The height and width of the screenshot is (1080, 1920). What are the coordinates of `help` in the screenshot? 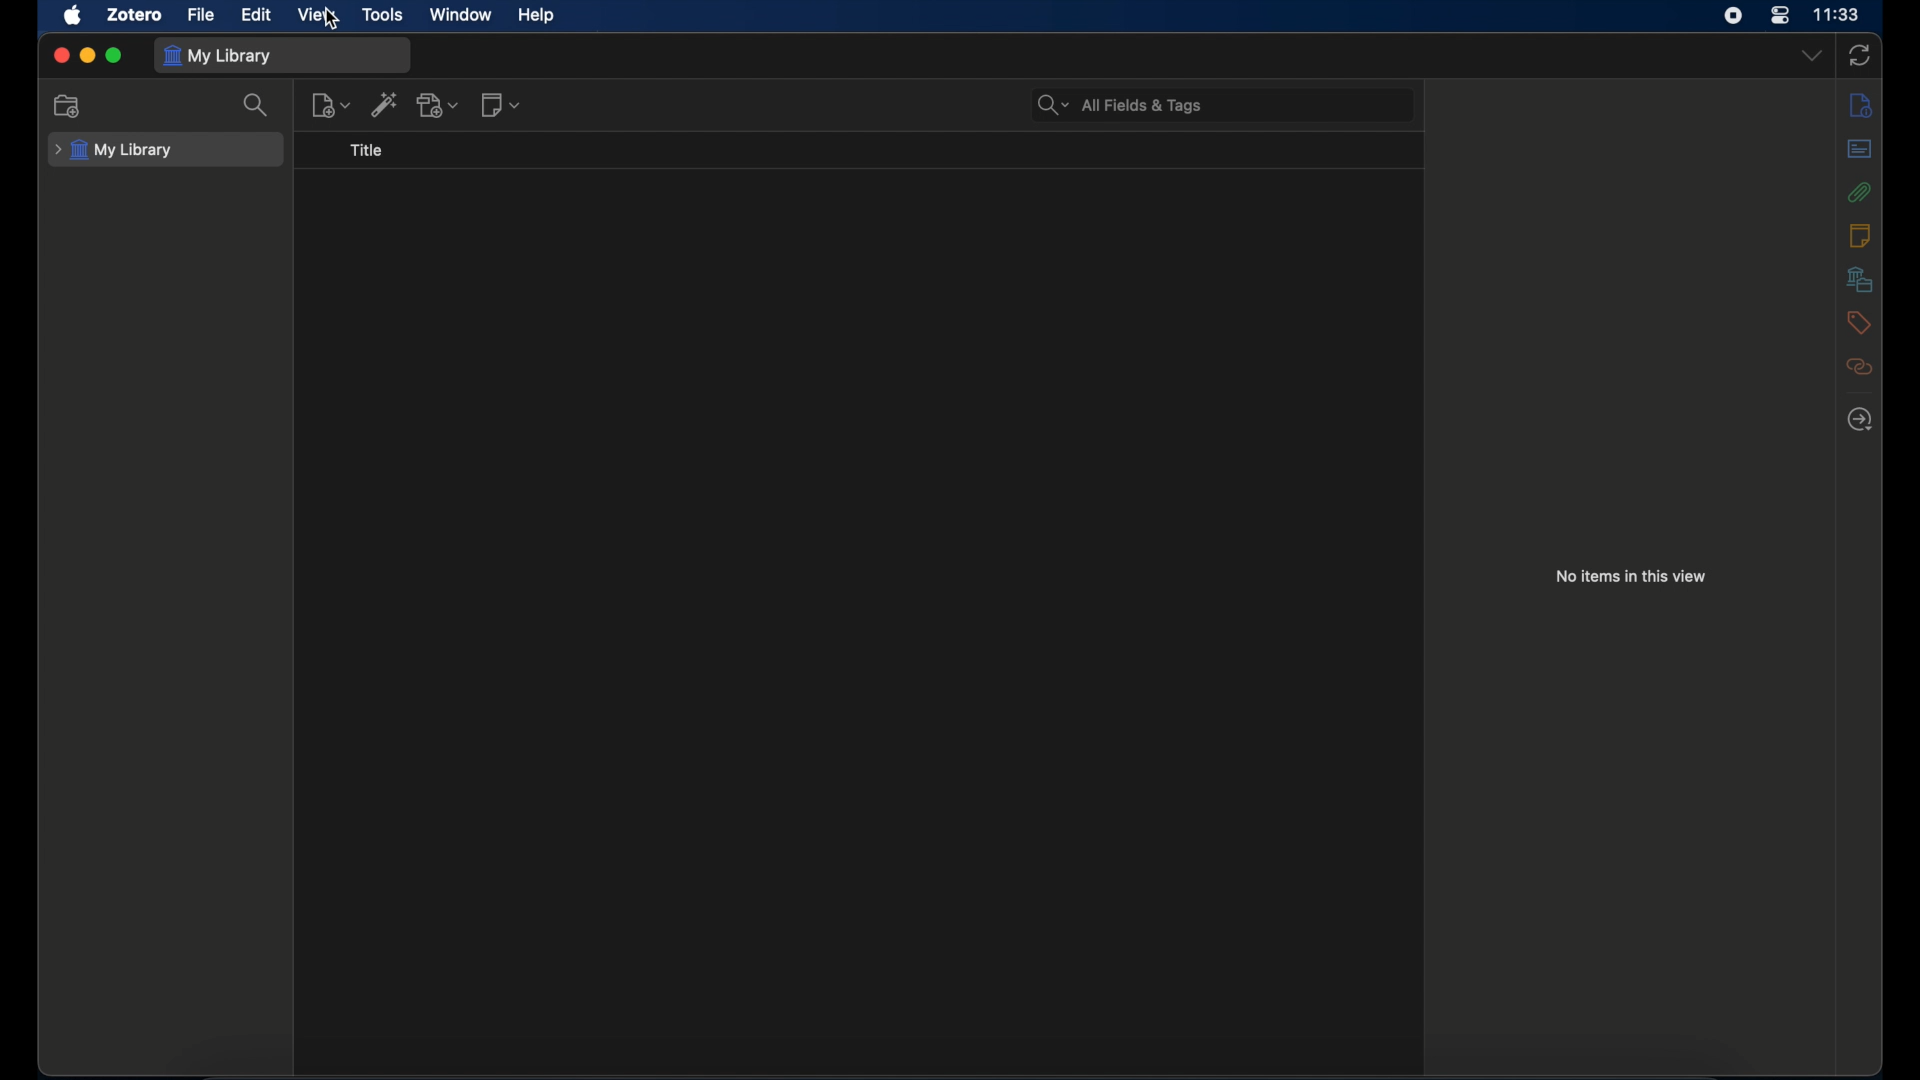 It's located at (536, 15).